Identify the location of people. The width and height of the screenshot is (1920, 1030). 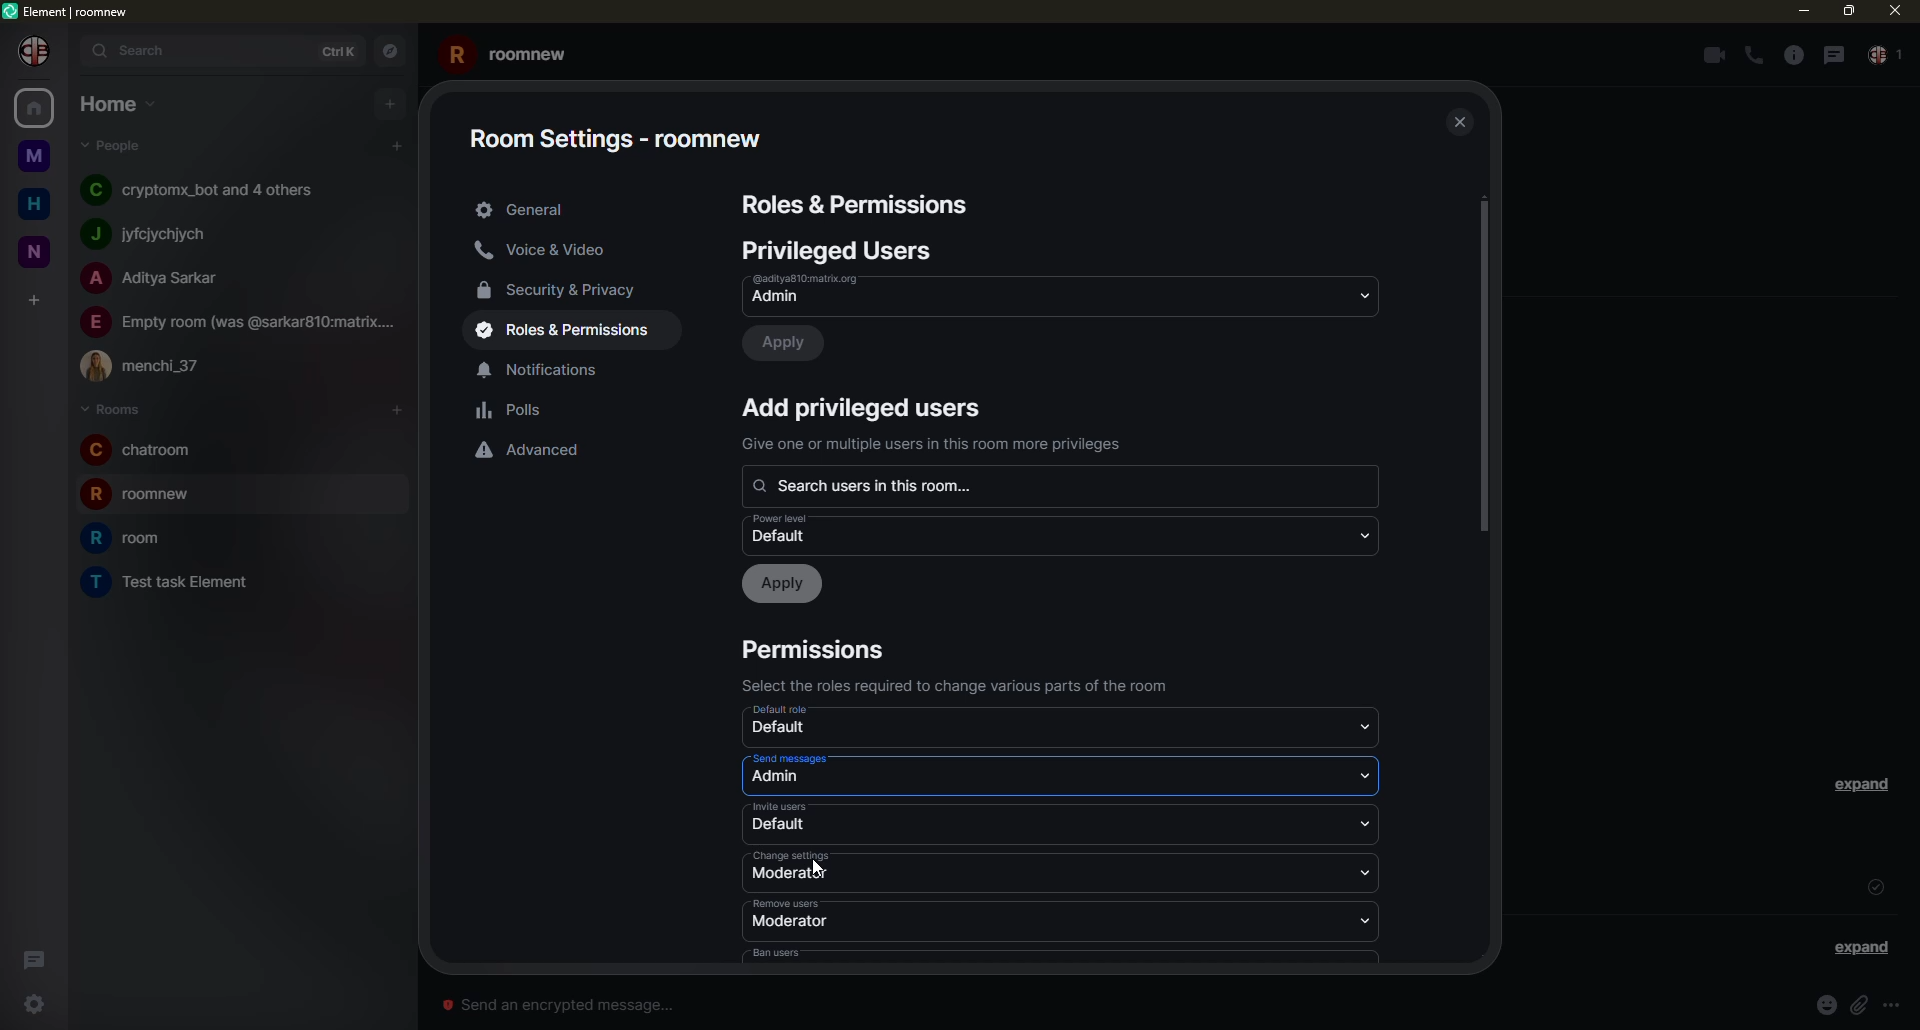
(151, 366).